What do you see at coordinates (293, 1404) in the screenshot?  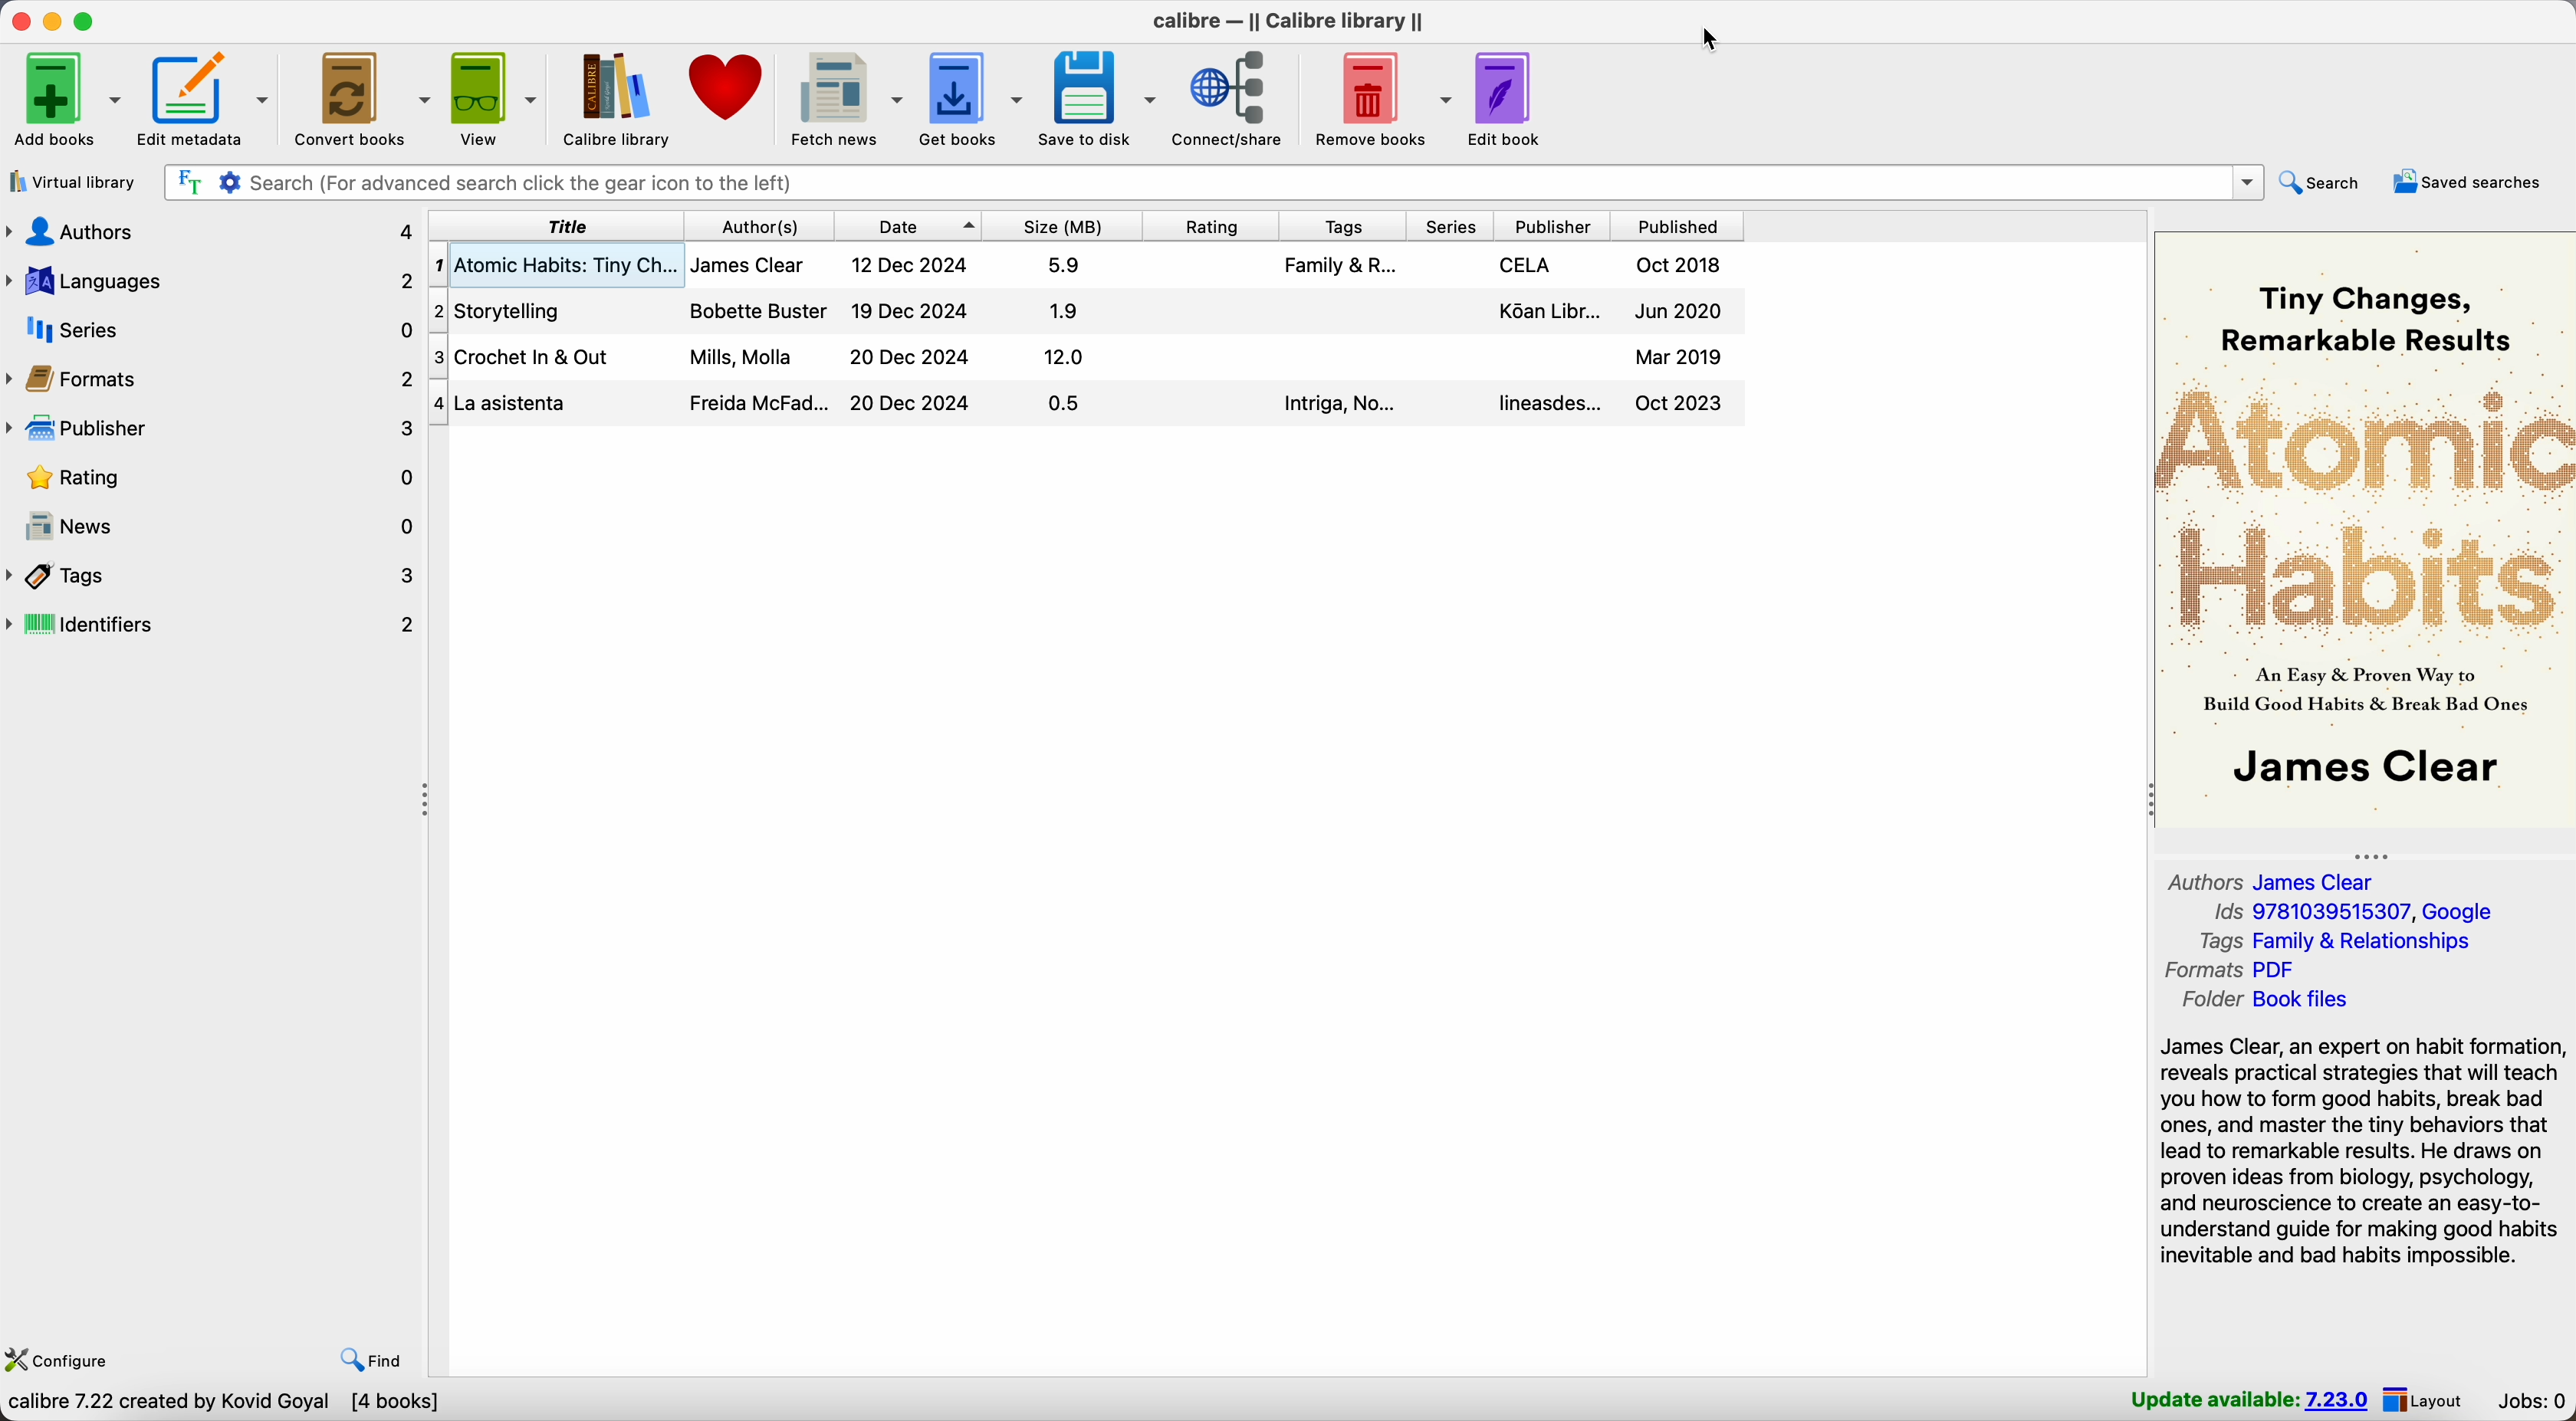 I see `Choose Calibre library to work with Calibre library [4 books]` at bounding box center [293, 1404].